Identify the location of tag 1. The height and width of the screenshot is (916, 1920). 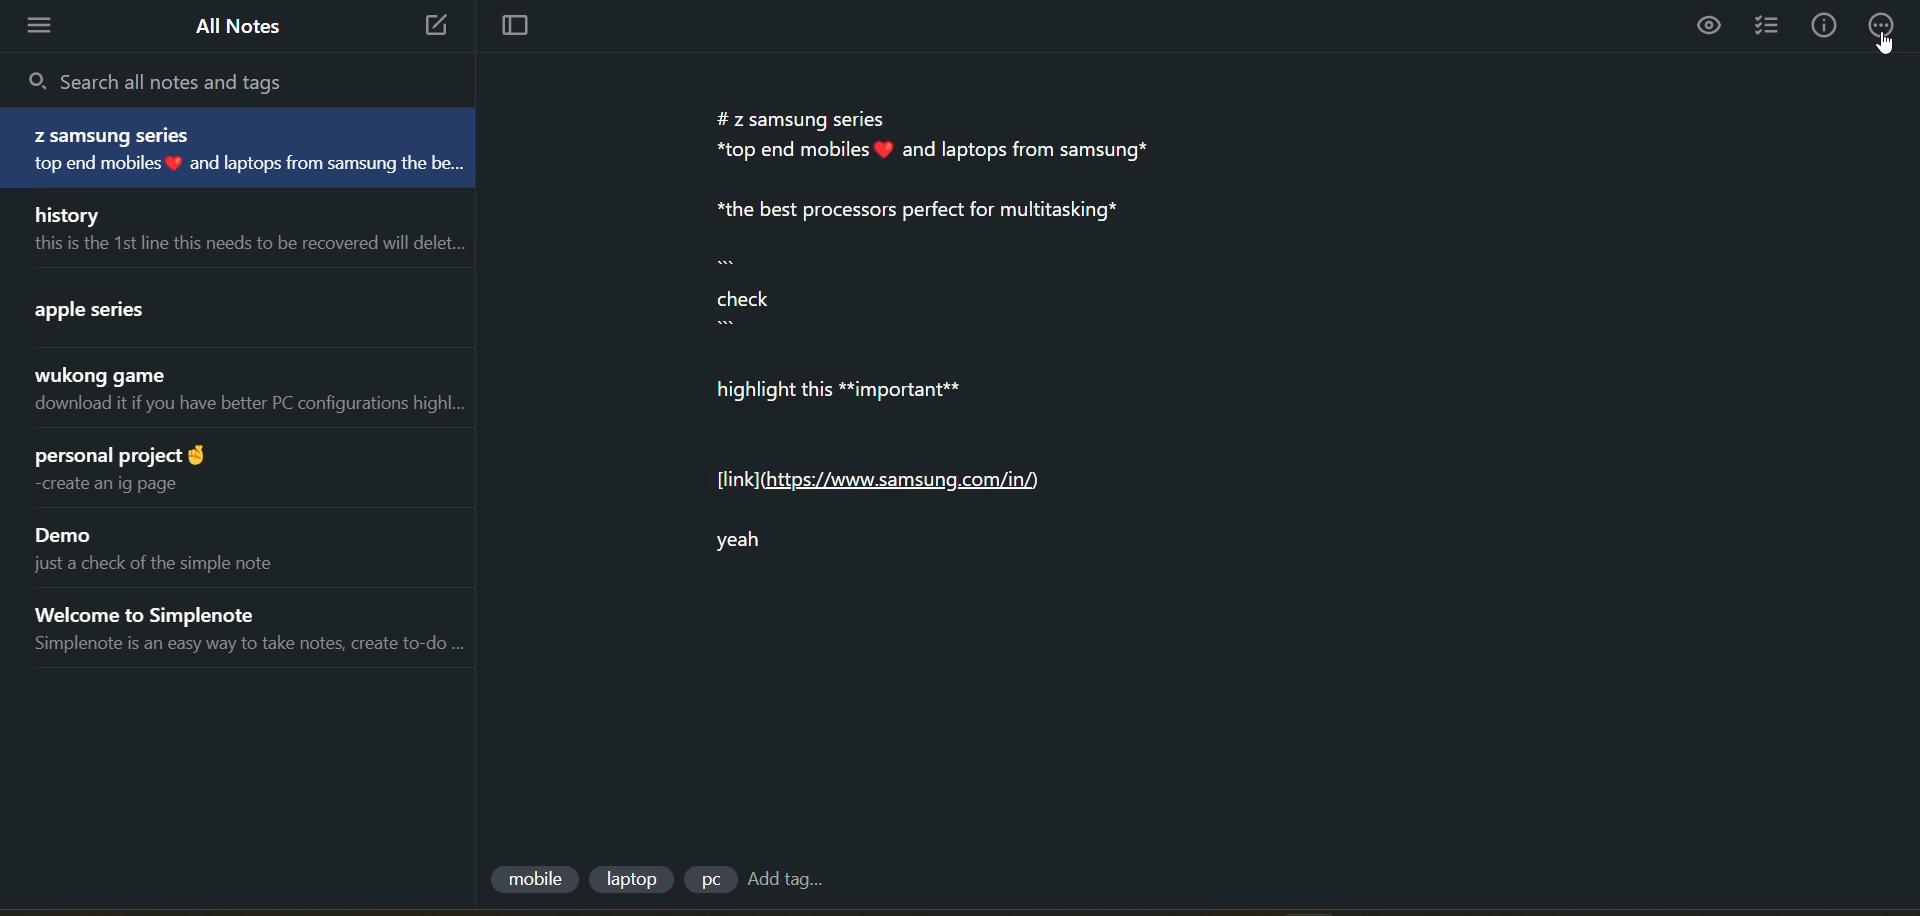
(533, 881).